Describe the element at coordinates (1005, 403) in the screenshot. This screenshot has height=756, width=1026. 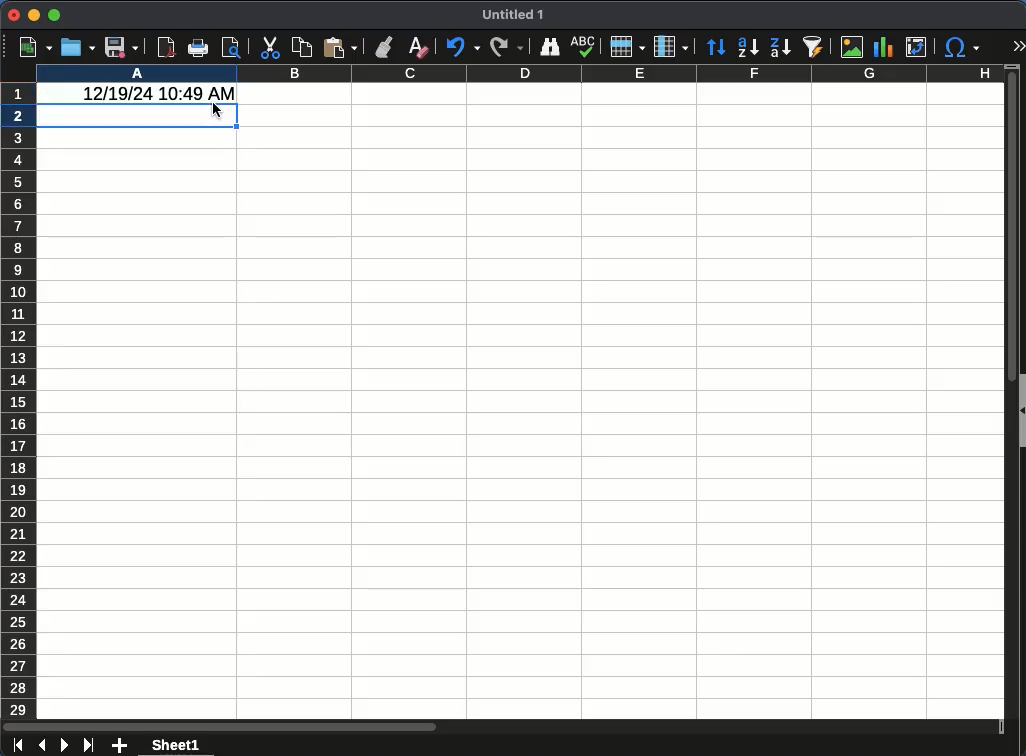
I see `scroll` at that location.